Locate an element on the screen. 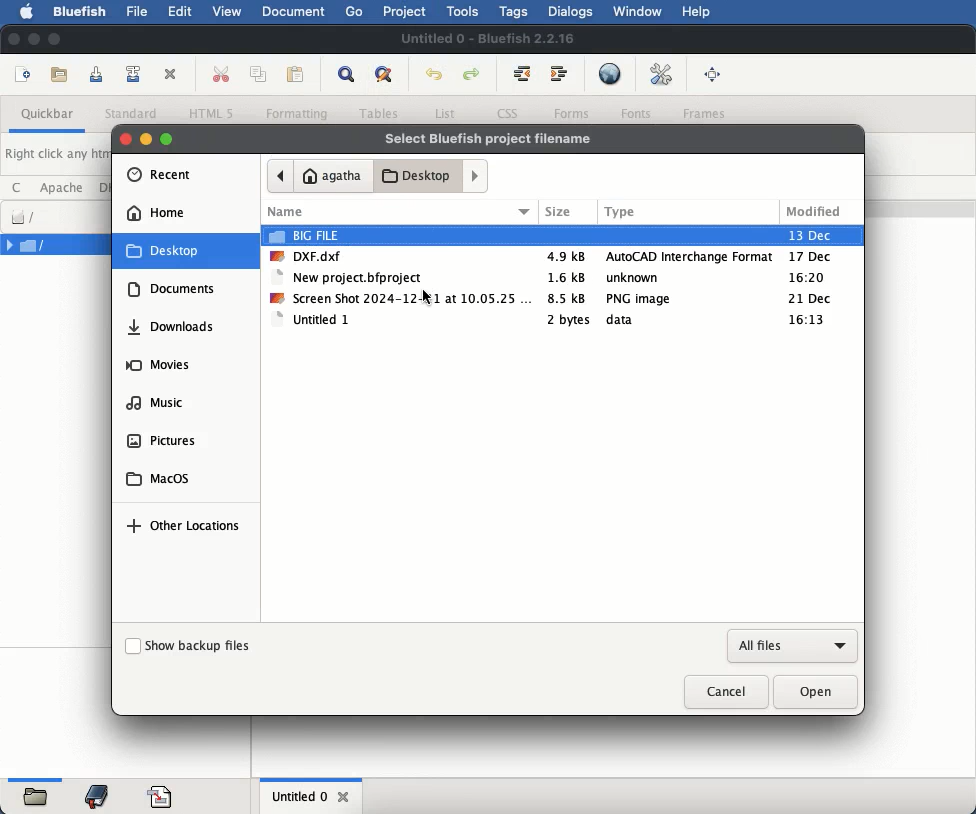  type is located at coordinates (683, 215).